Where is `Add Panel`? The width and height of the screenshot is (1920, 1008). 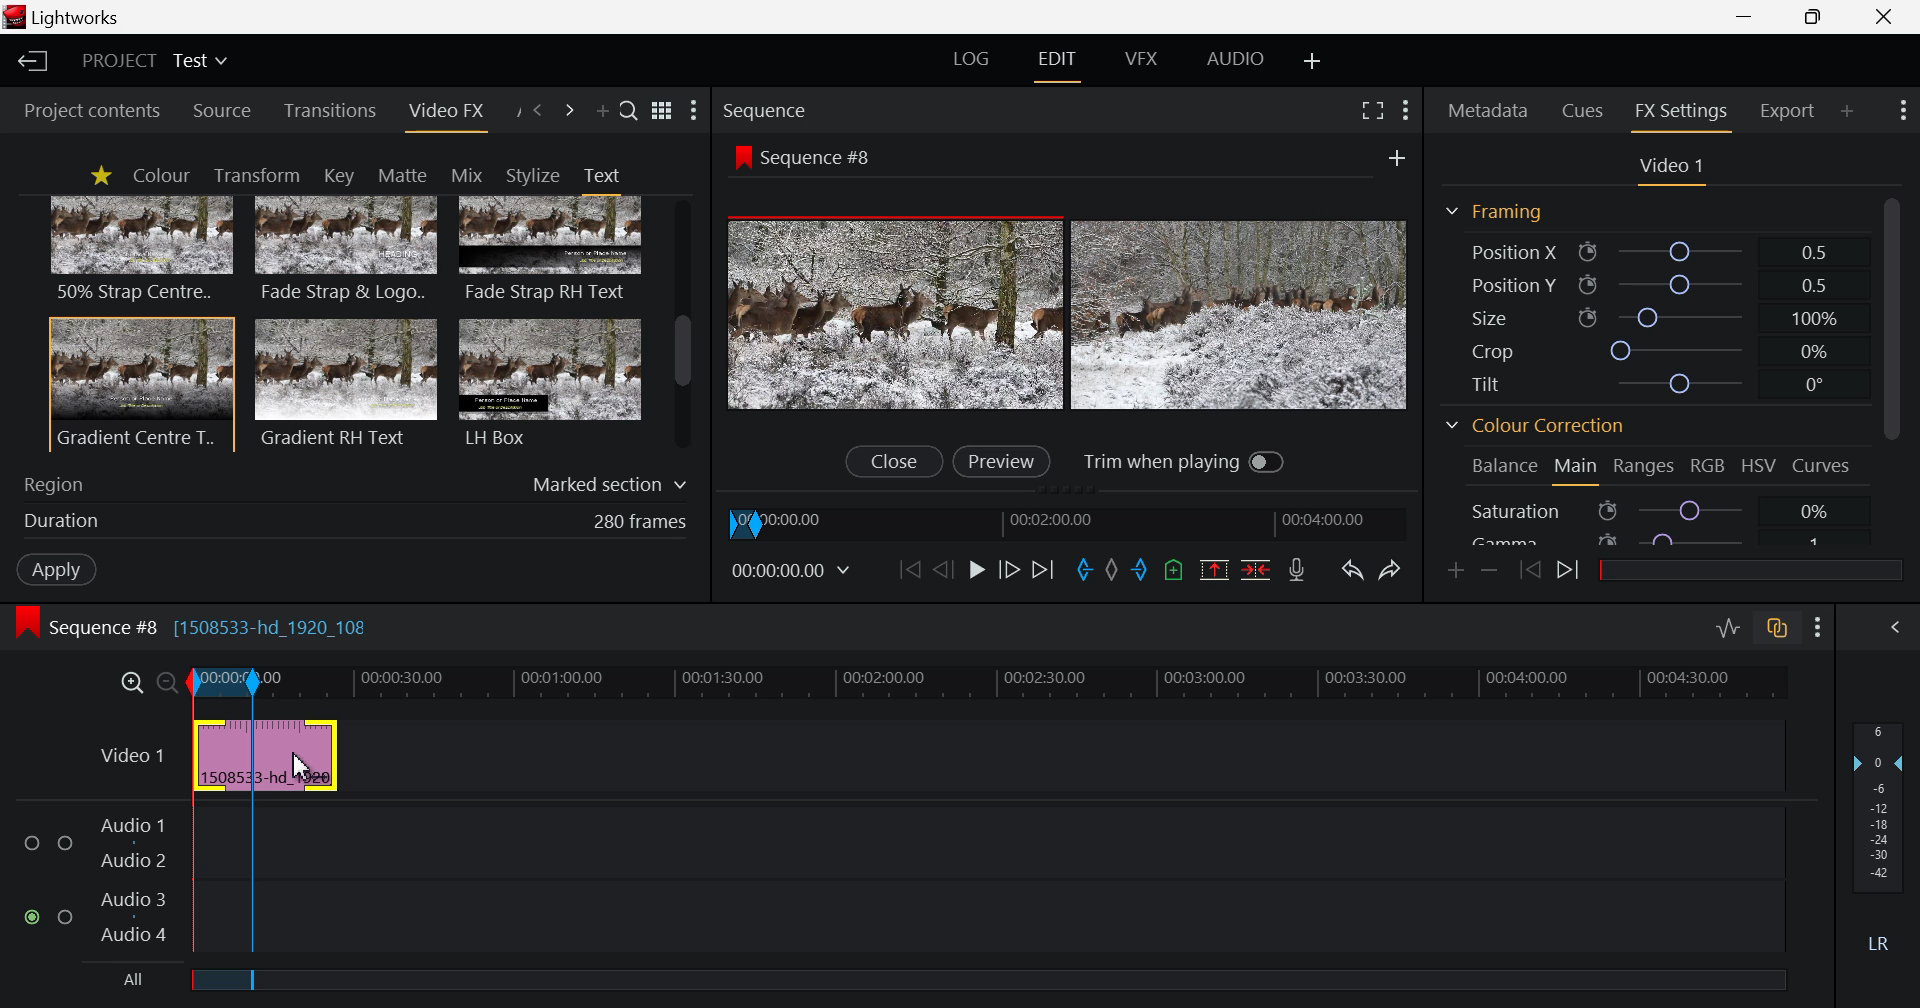
Add Panel is located at coordinates (1848, 108).